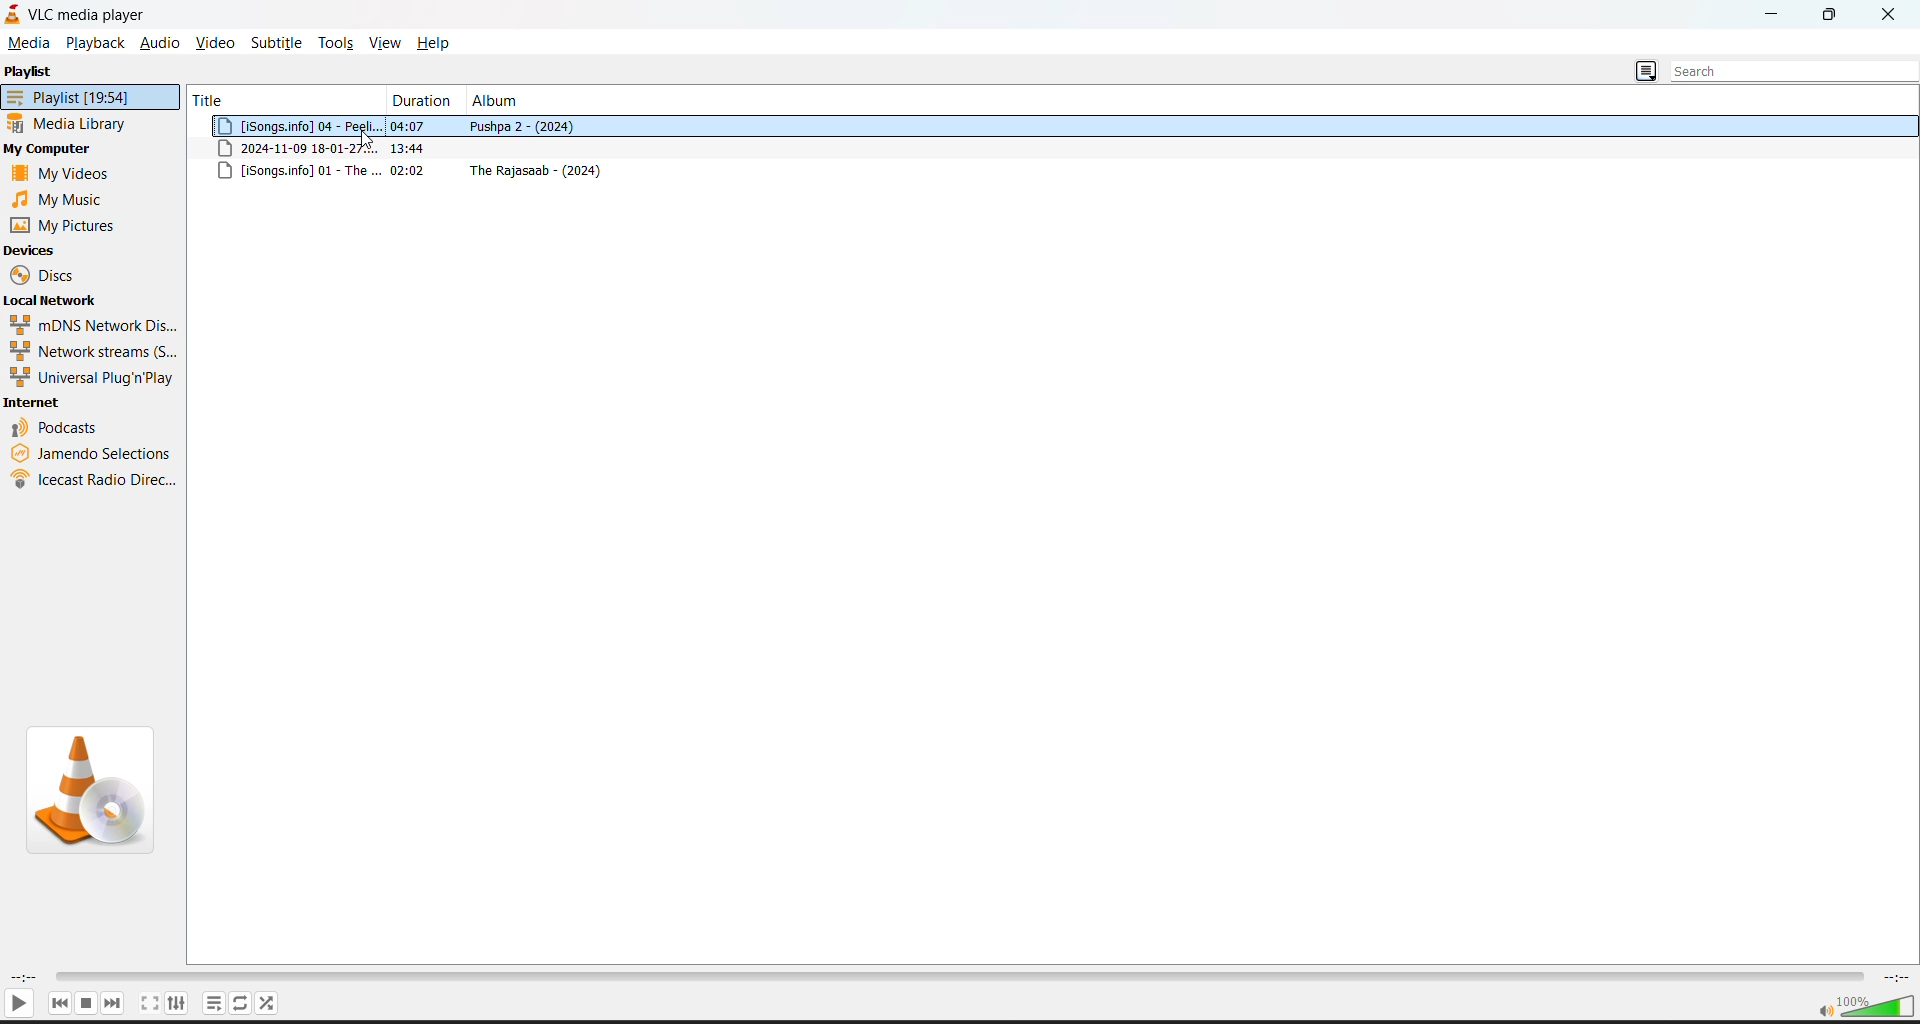 This screenshot has width=1920, height=1024. What do you see at coordinates (19, 1004) in the screenshot?
I see `play` at bounding box center [19, 1004].